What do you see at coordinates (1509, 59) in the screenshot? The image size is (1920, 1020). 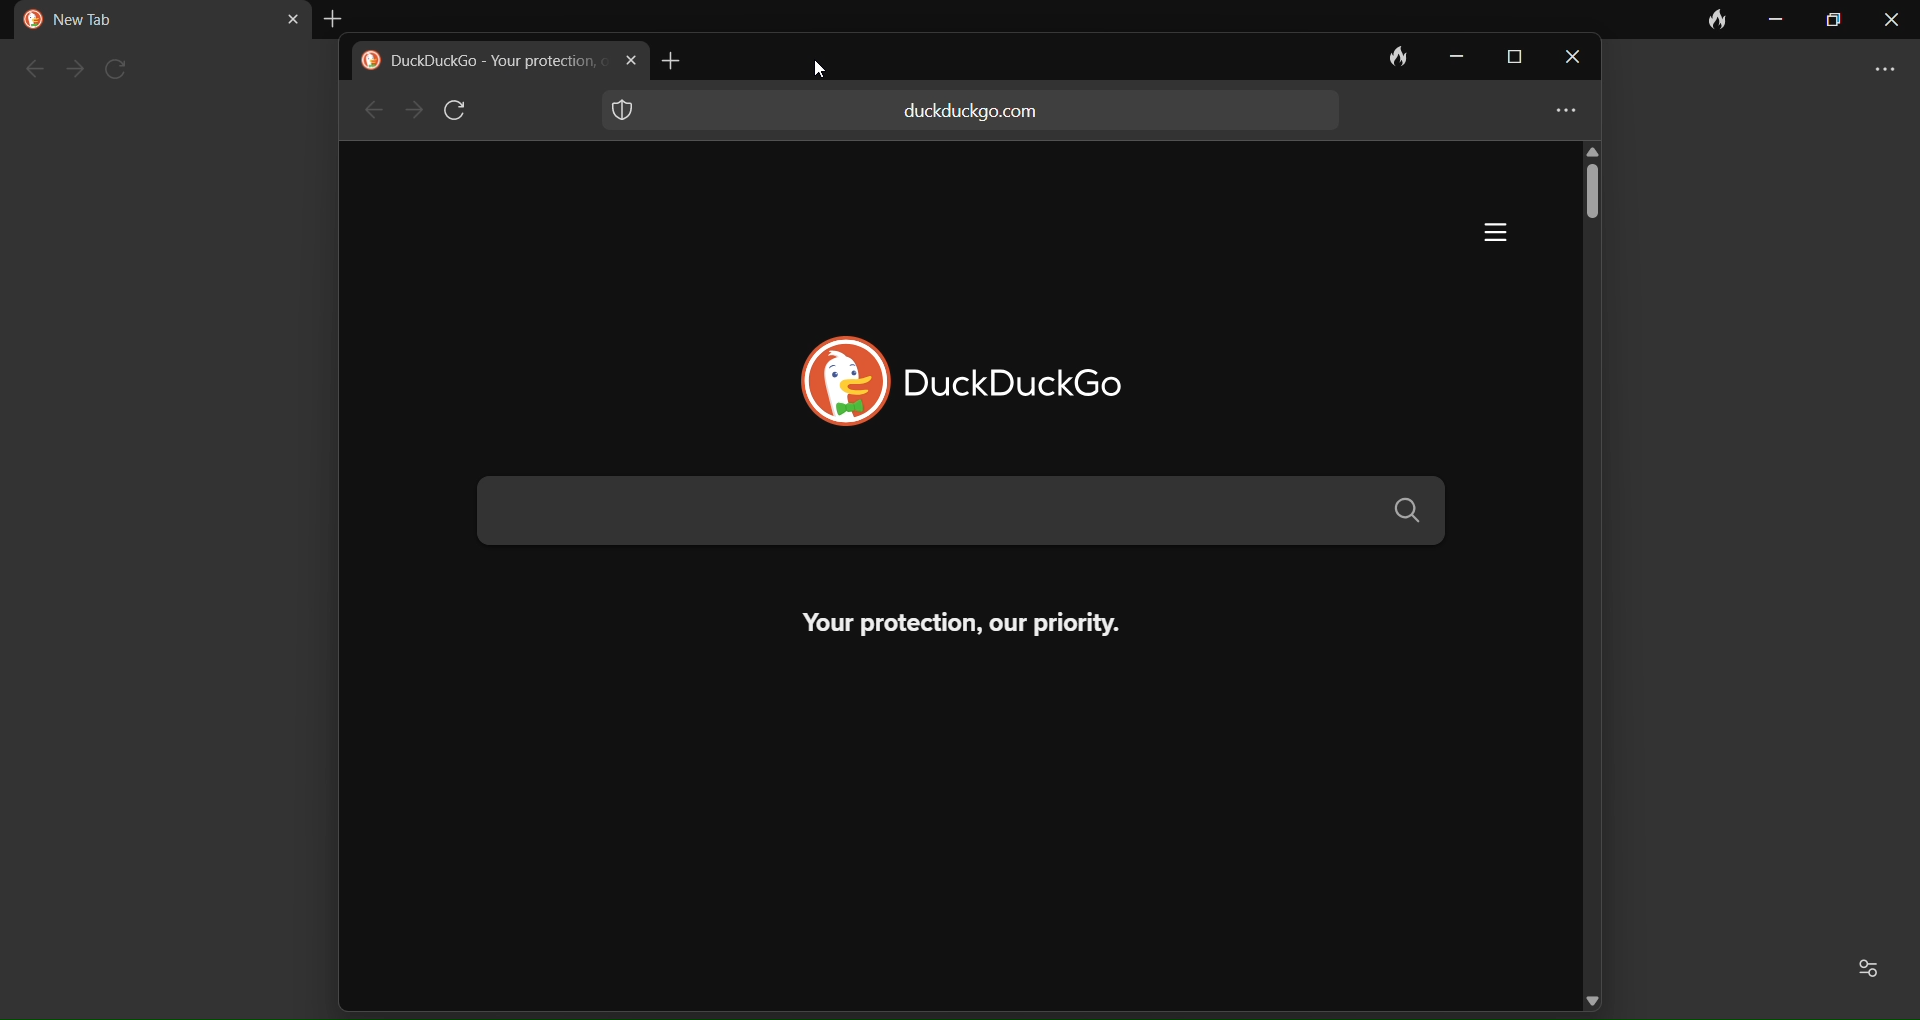 I see `maximize` at bounding box center [1509, 59].